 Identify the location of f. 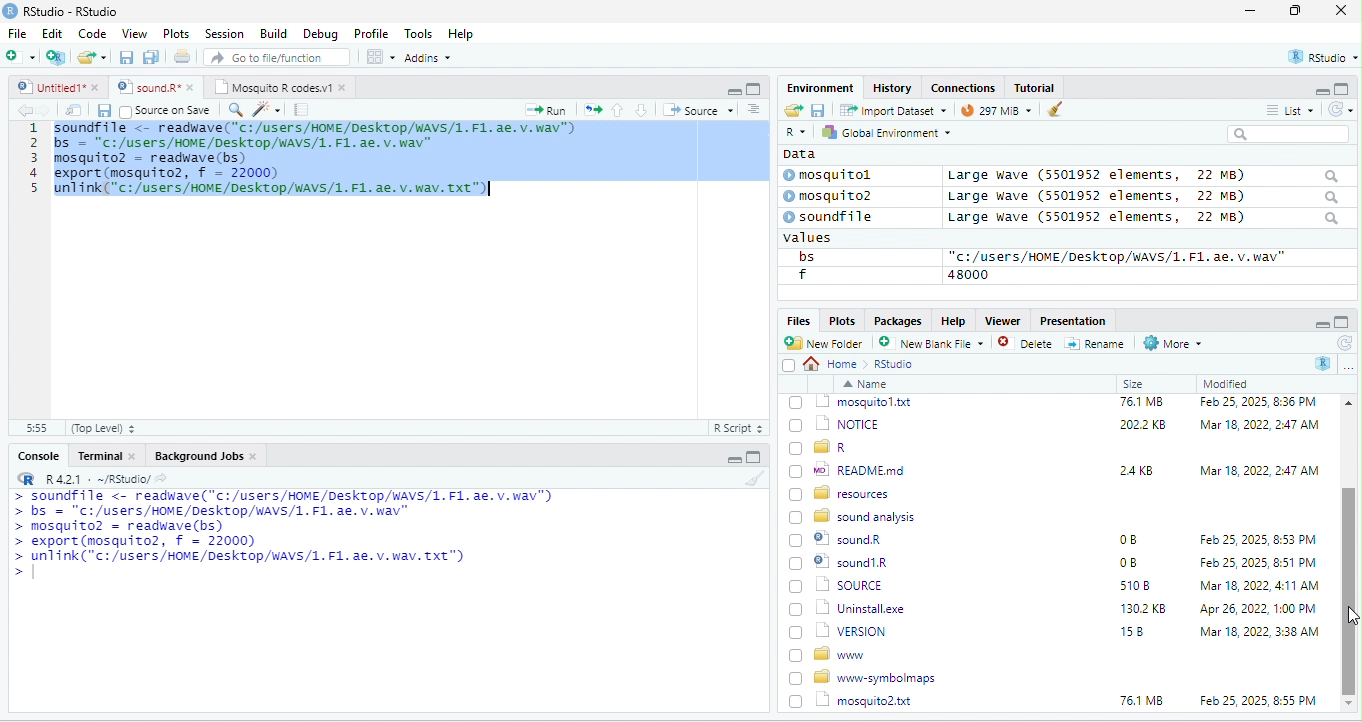
(802, 275).